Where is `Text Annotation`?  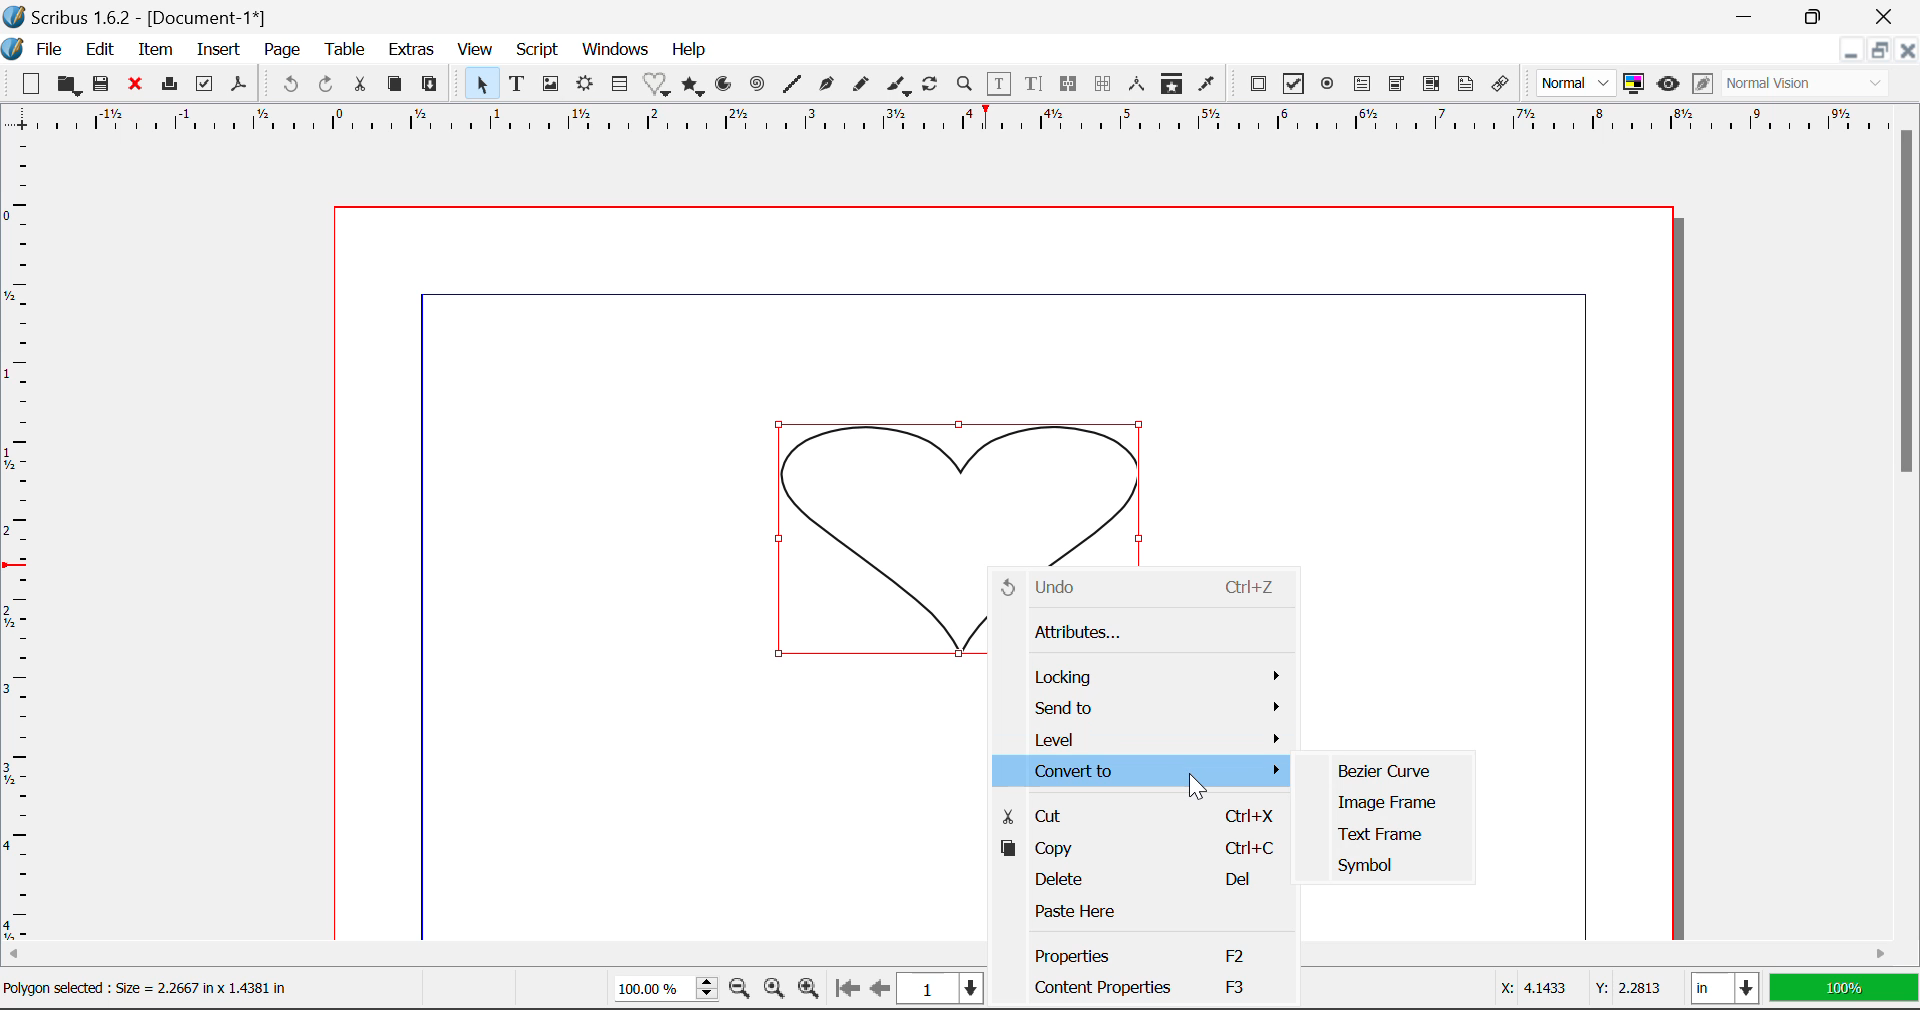 Text Annotation is located at coordinates (1464, 85).